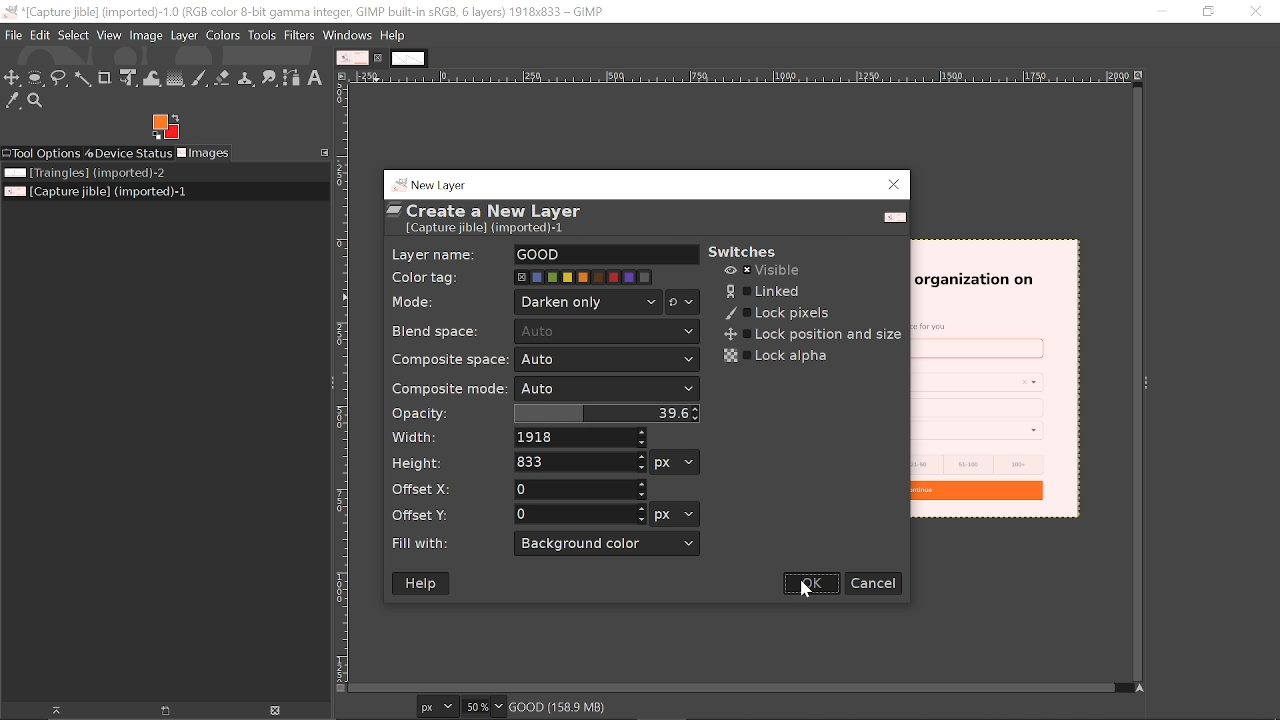 The width and height of the screenshot is (1280, 720). I want to click on offset Y, so click(580, 513).